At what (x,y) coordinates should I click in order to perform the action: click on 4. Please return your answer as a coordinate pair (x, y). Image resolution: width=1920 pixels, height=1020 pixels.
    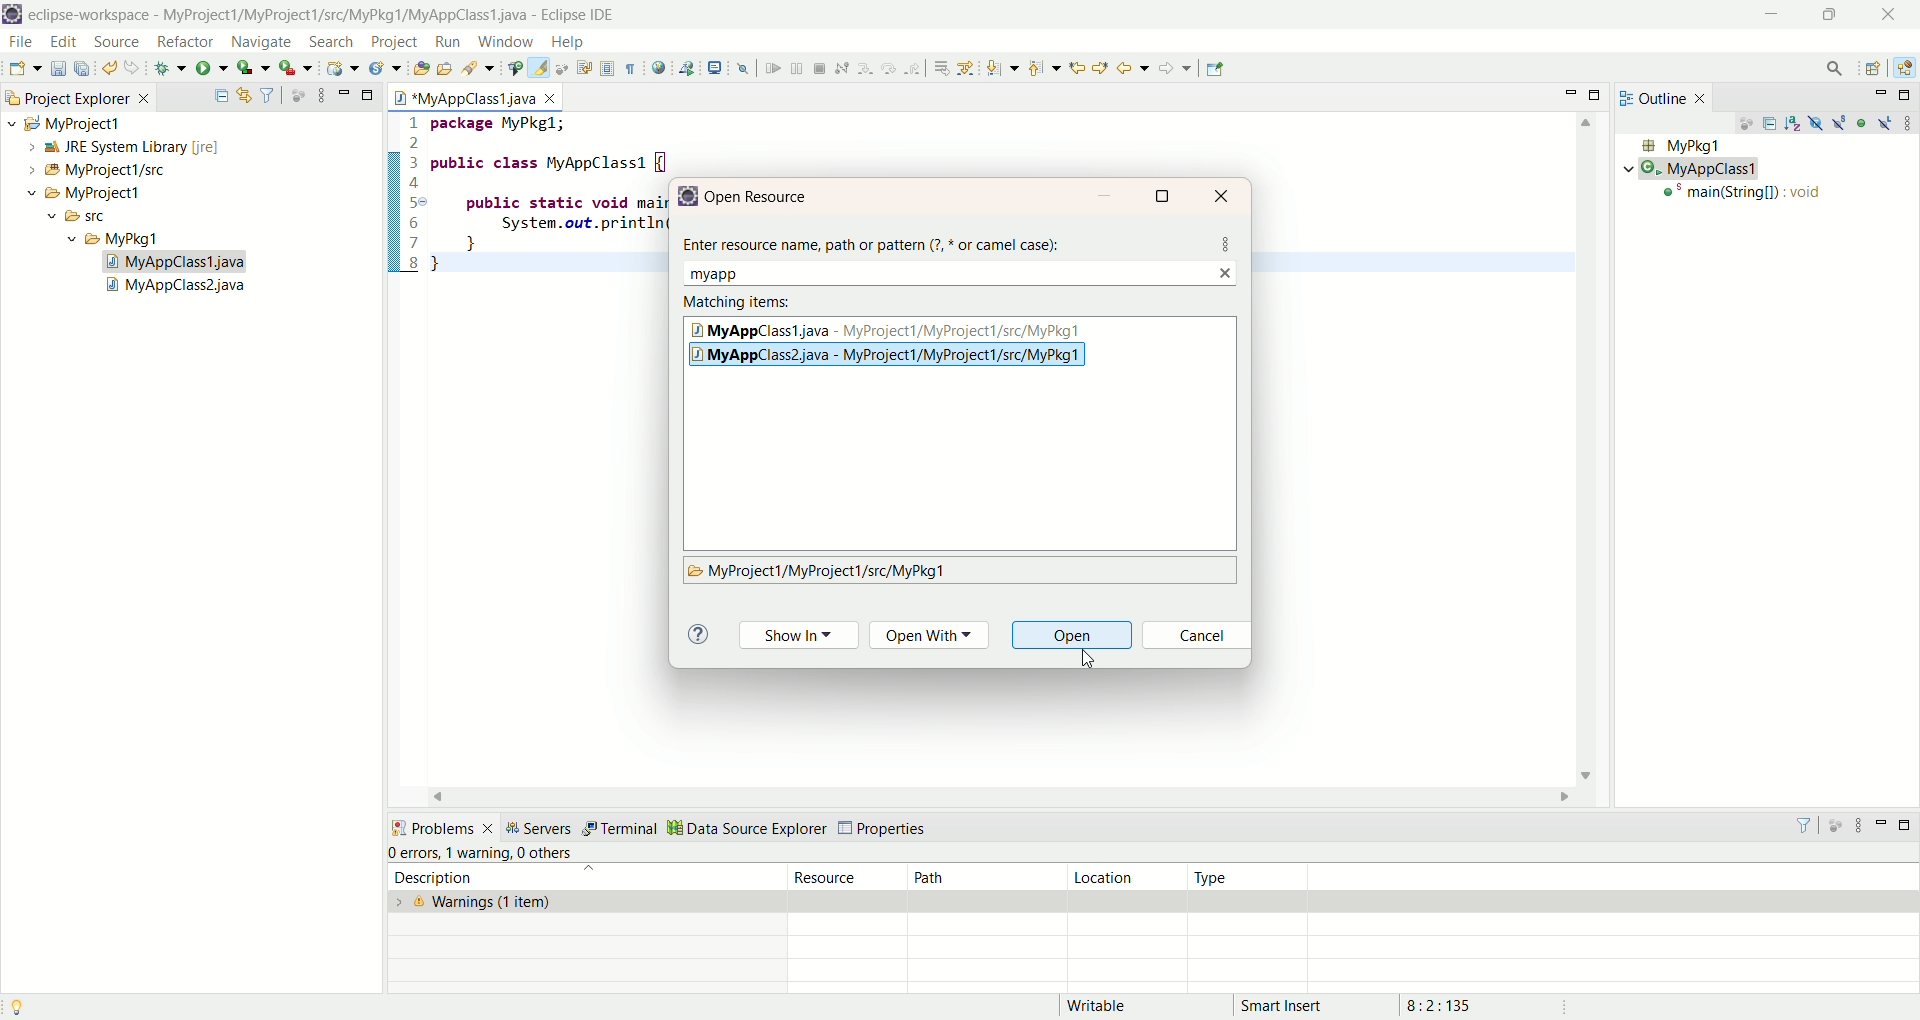
    Looking at the image, I should click on (418, 185).